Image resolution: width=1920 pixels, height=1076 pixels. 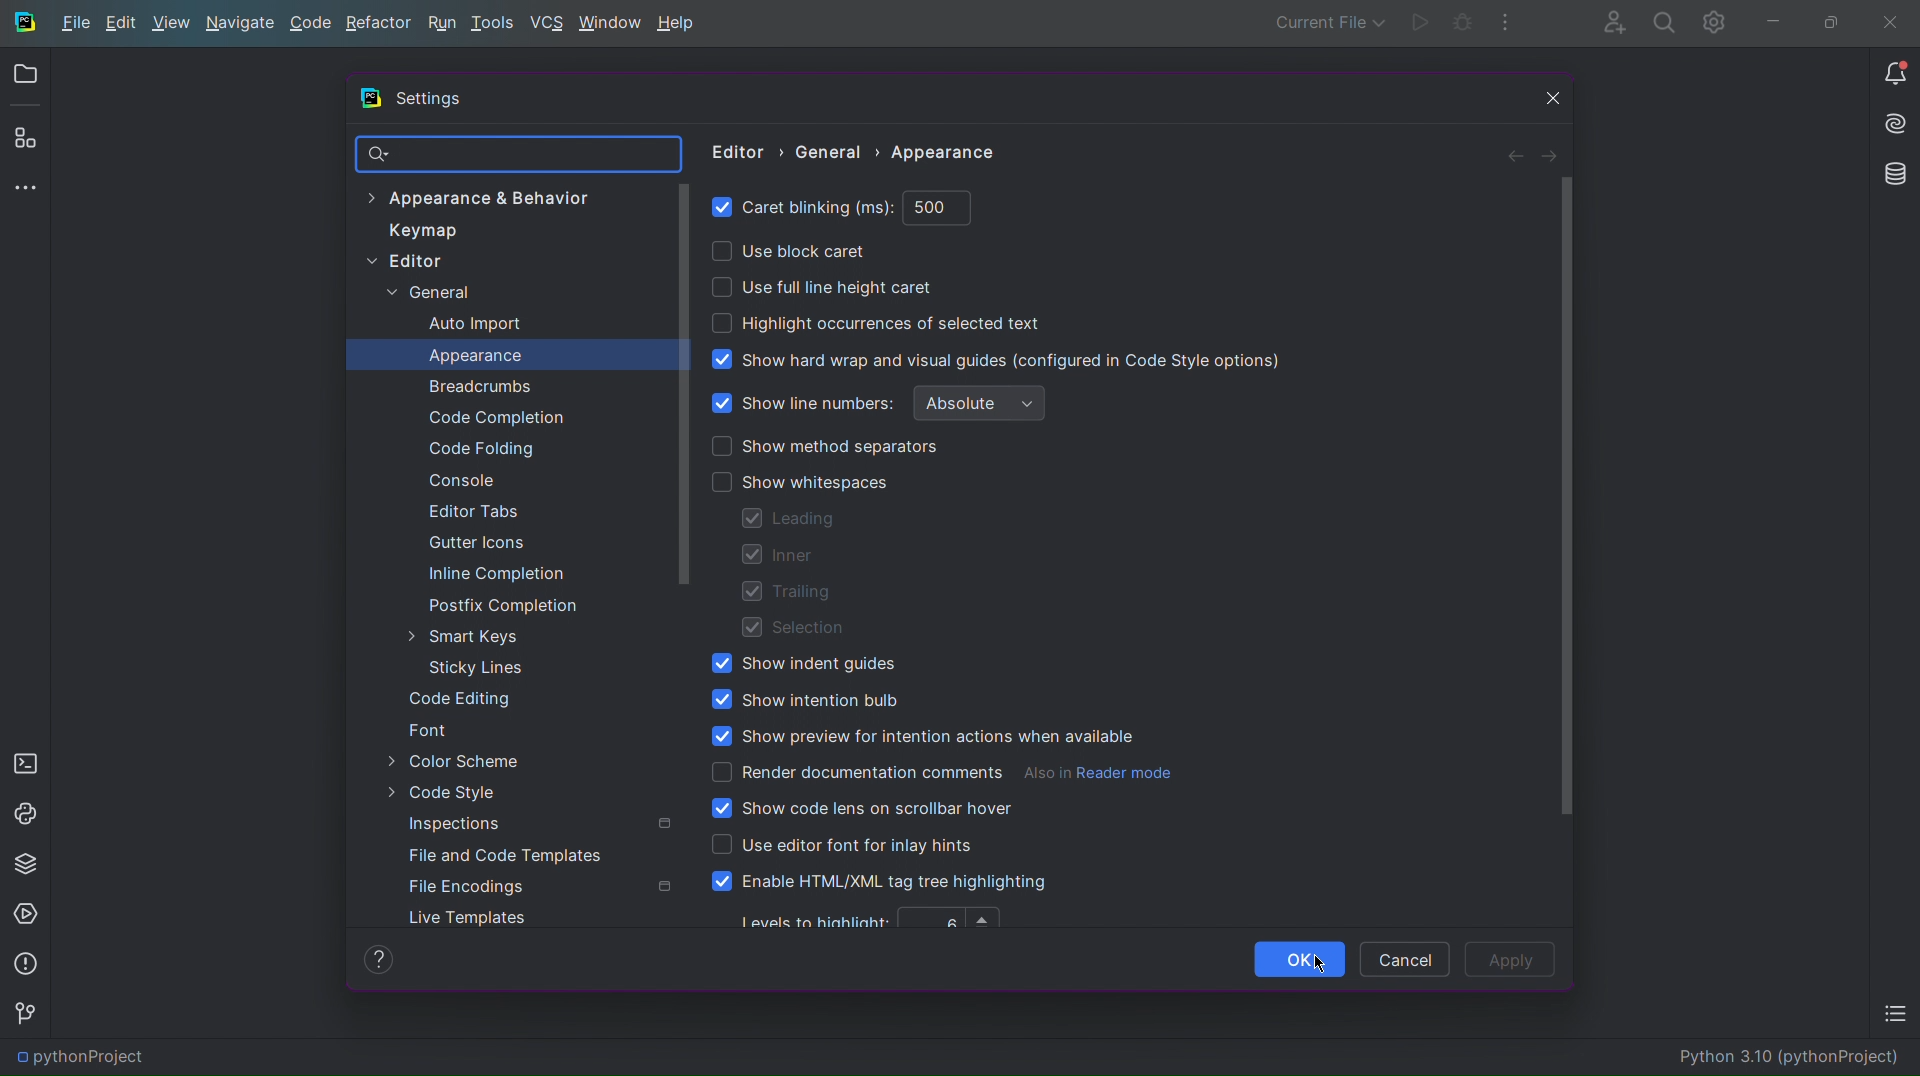 I want to click on OK, so click(x=1297, y=958).